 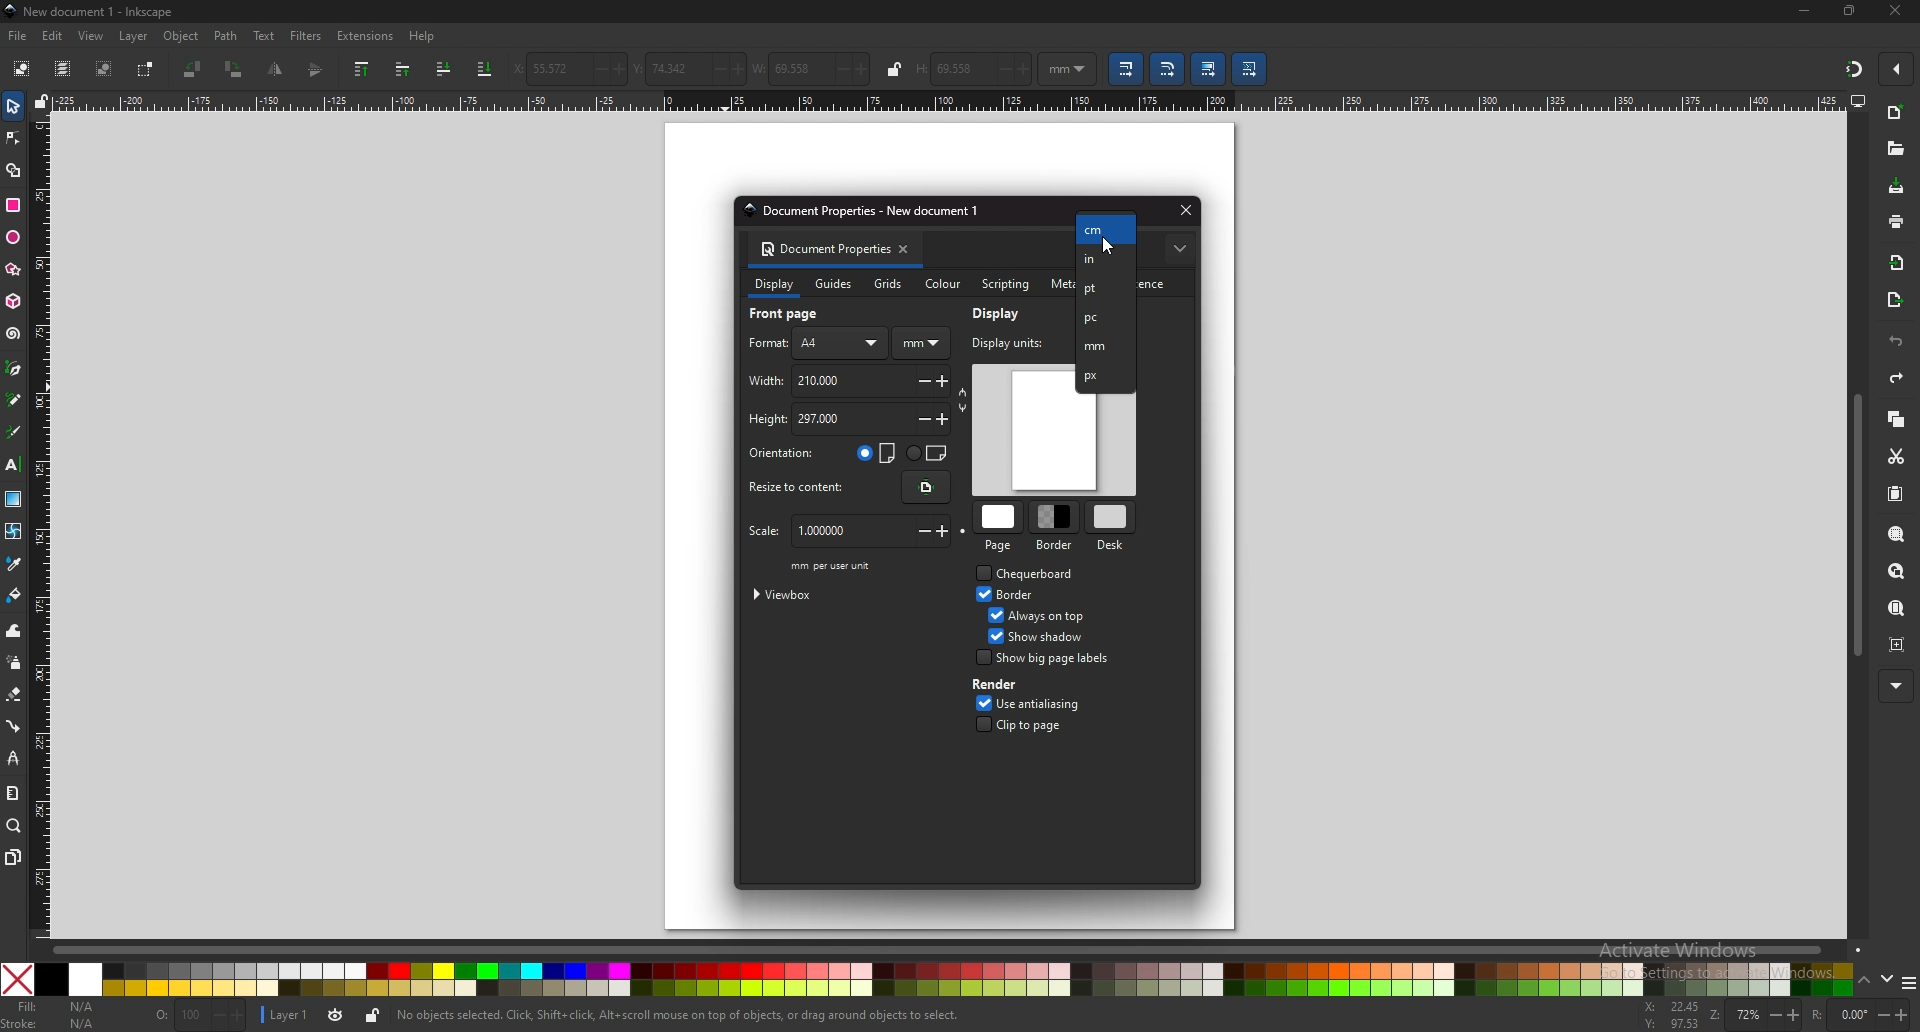 I want to click on cursor coordinates x-axis, so click(x=1668, y=1008).